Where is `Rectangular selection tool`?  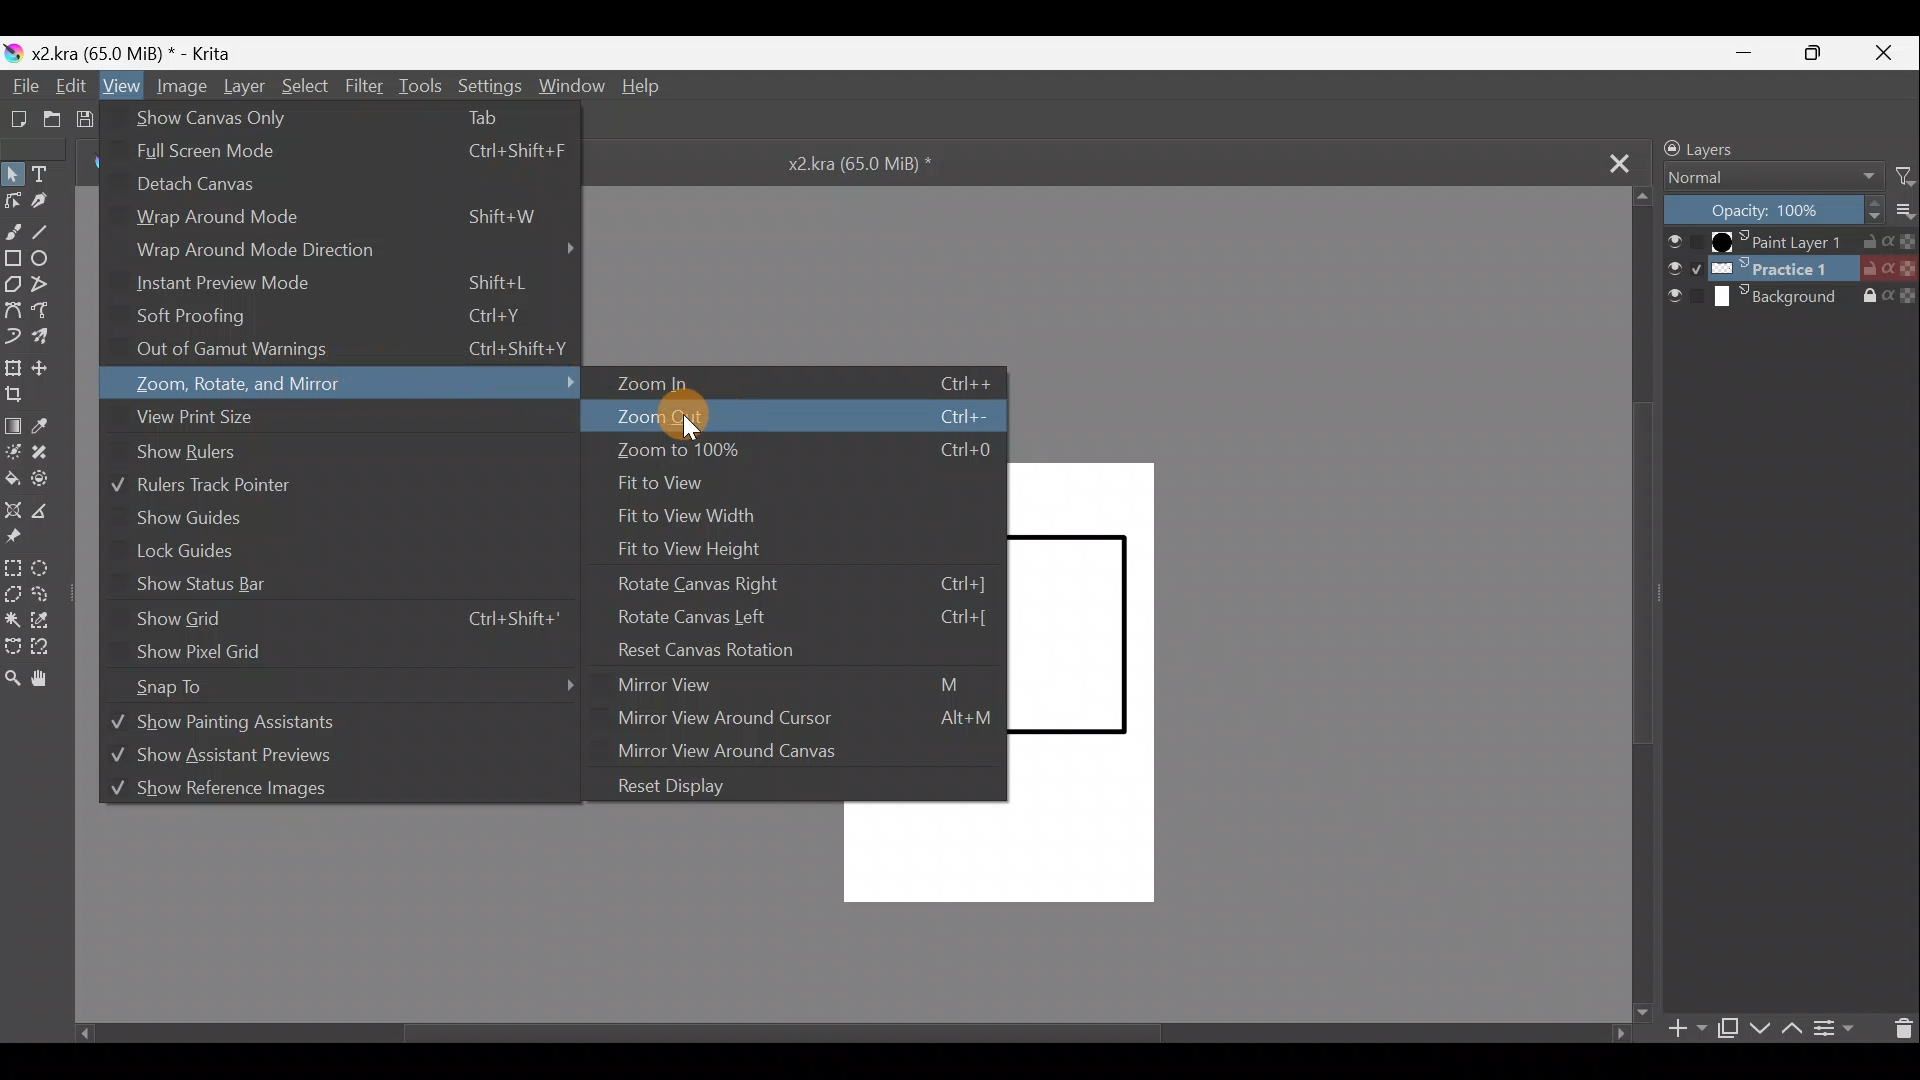 Rectangular selection tool is located at coordinates (12, 566).